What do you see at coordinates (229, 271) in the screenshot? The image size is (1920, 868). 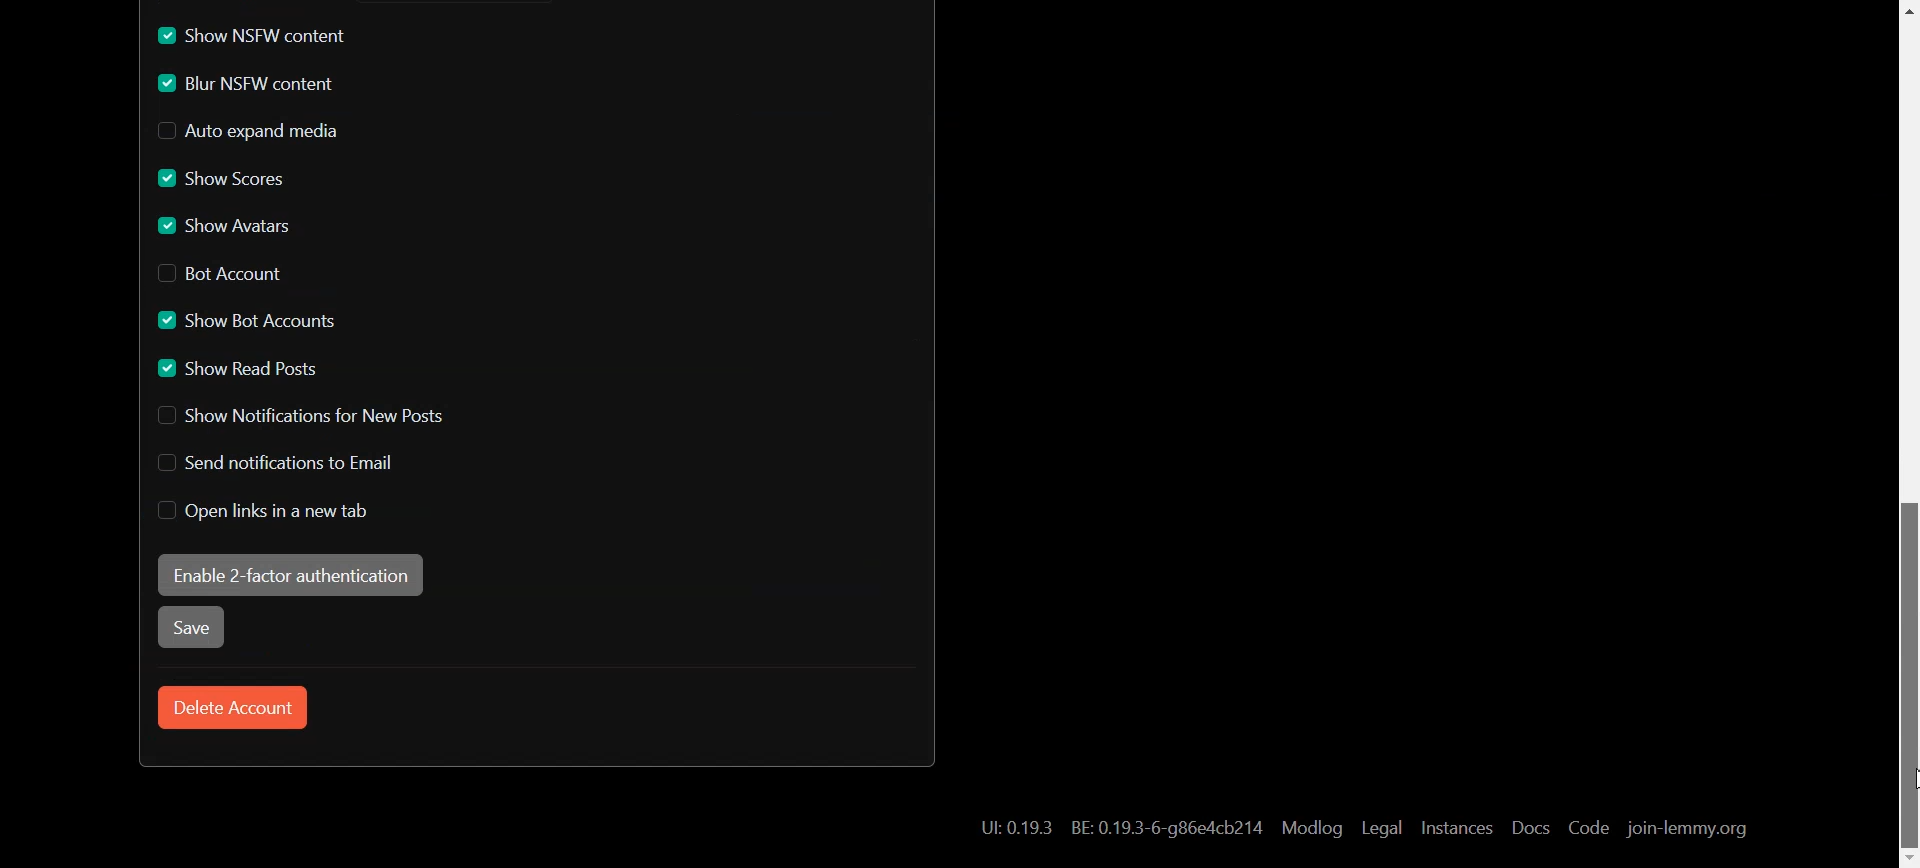 I see `Disable Bot Account` at bounding box center [229, 271].